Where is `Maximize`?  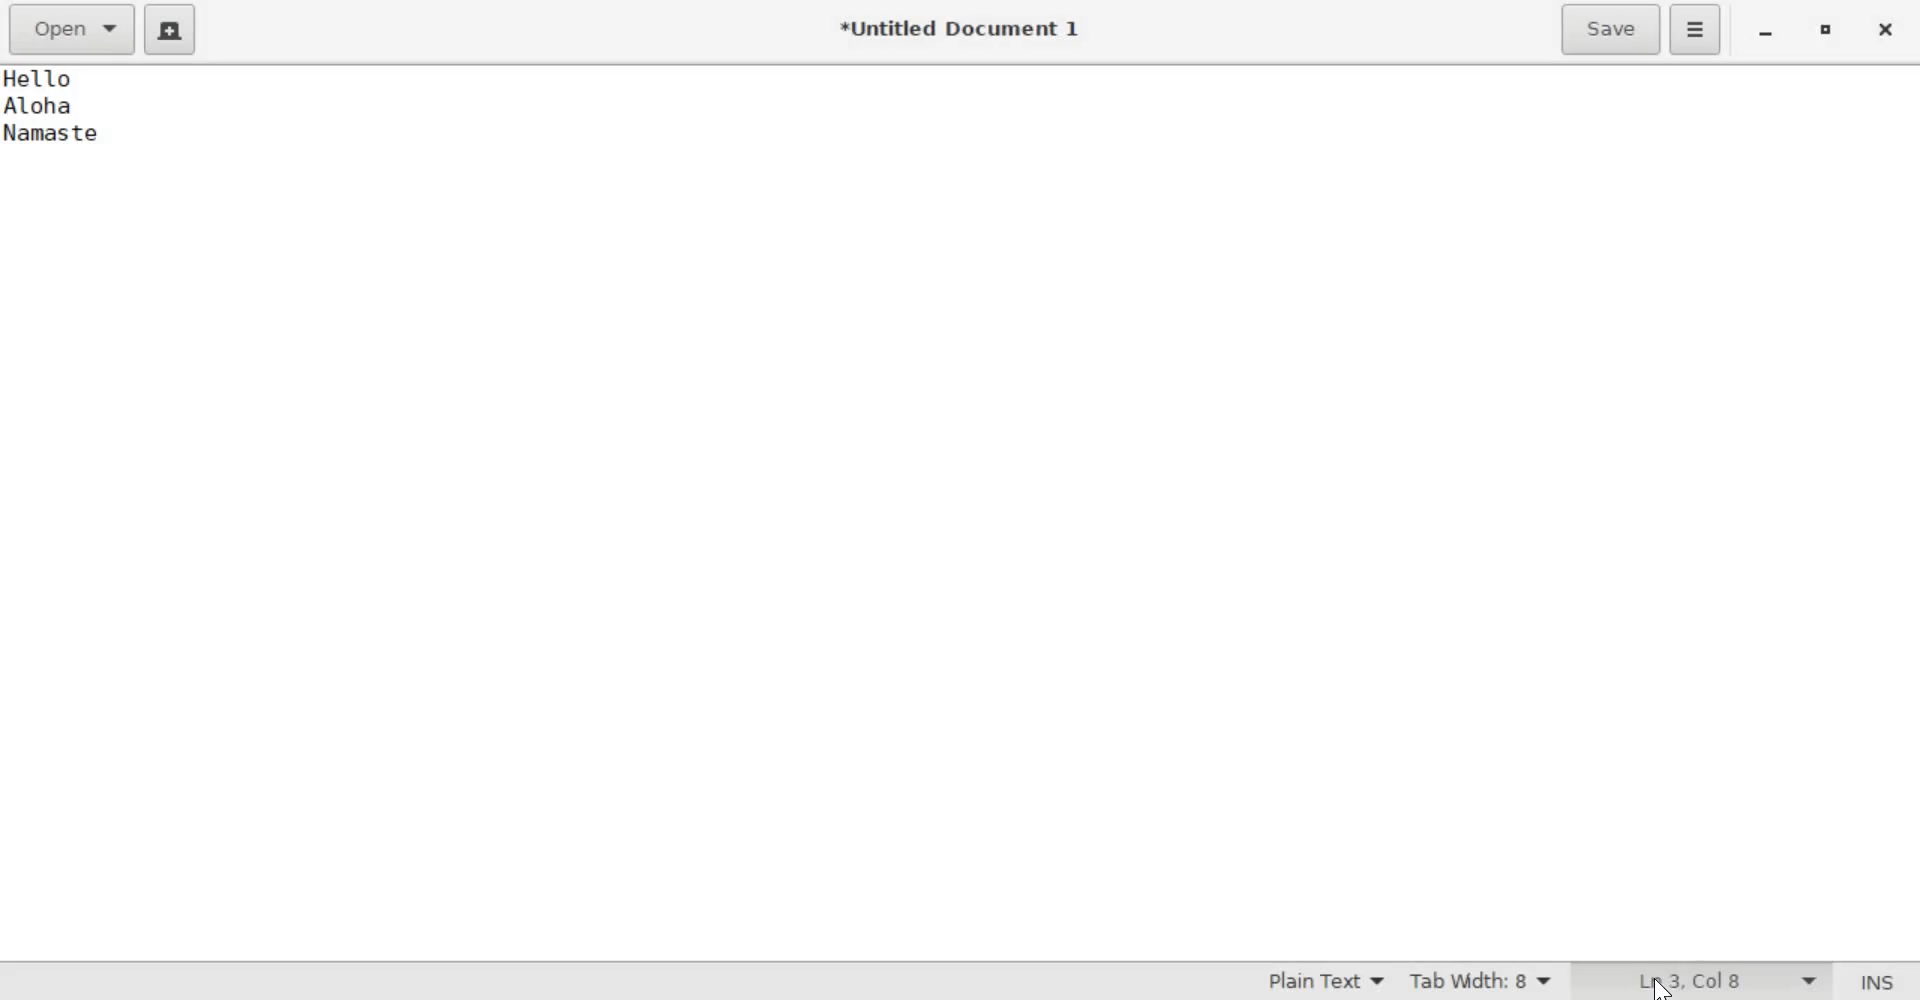 Maximize is located at coordinates (1827, 30).